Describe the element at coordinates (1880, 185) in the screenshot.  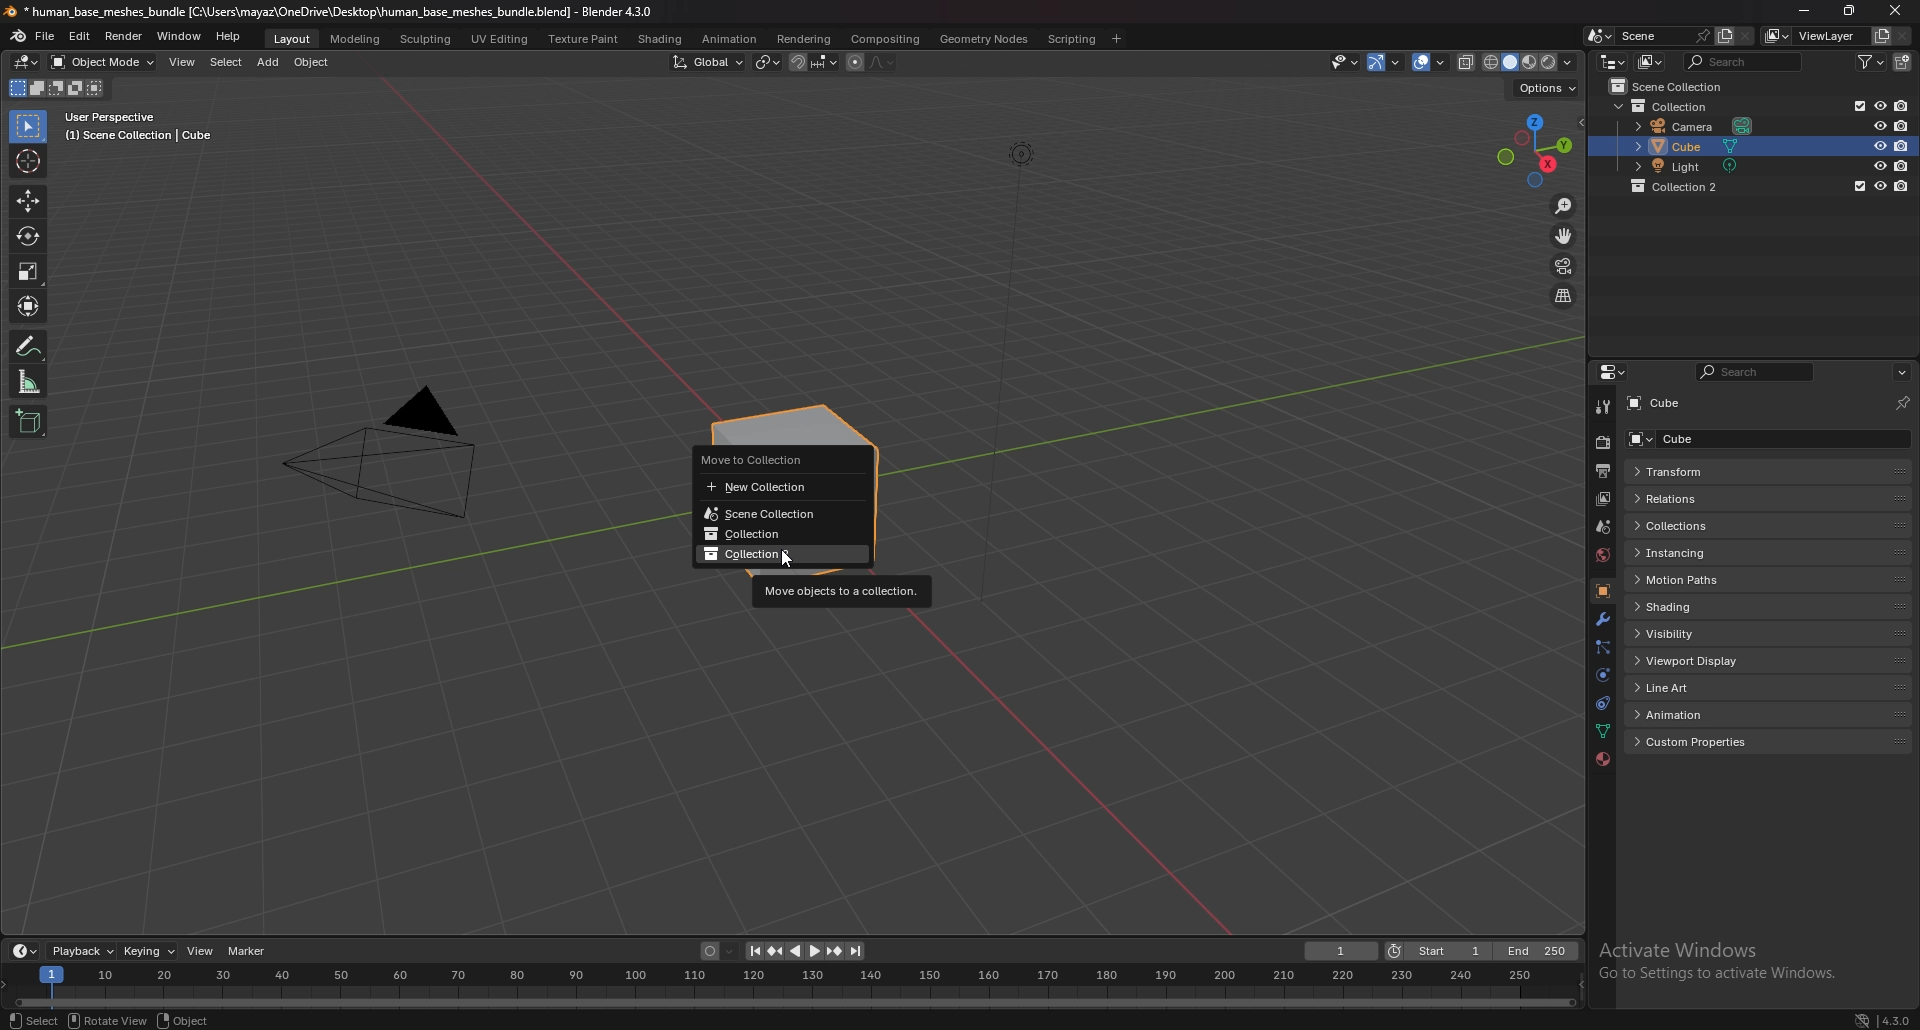
I see `hide in viewport` at that location.